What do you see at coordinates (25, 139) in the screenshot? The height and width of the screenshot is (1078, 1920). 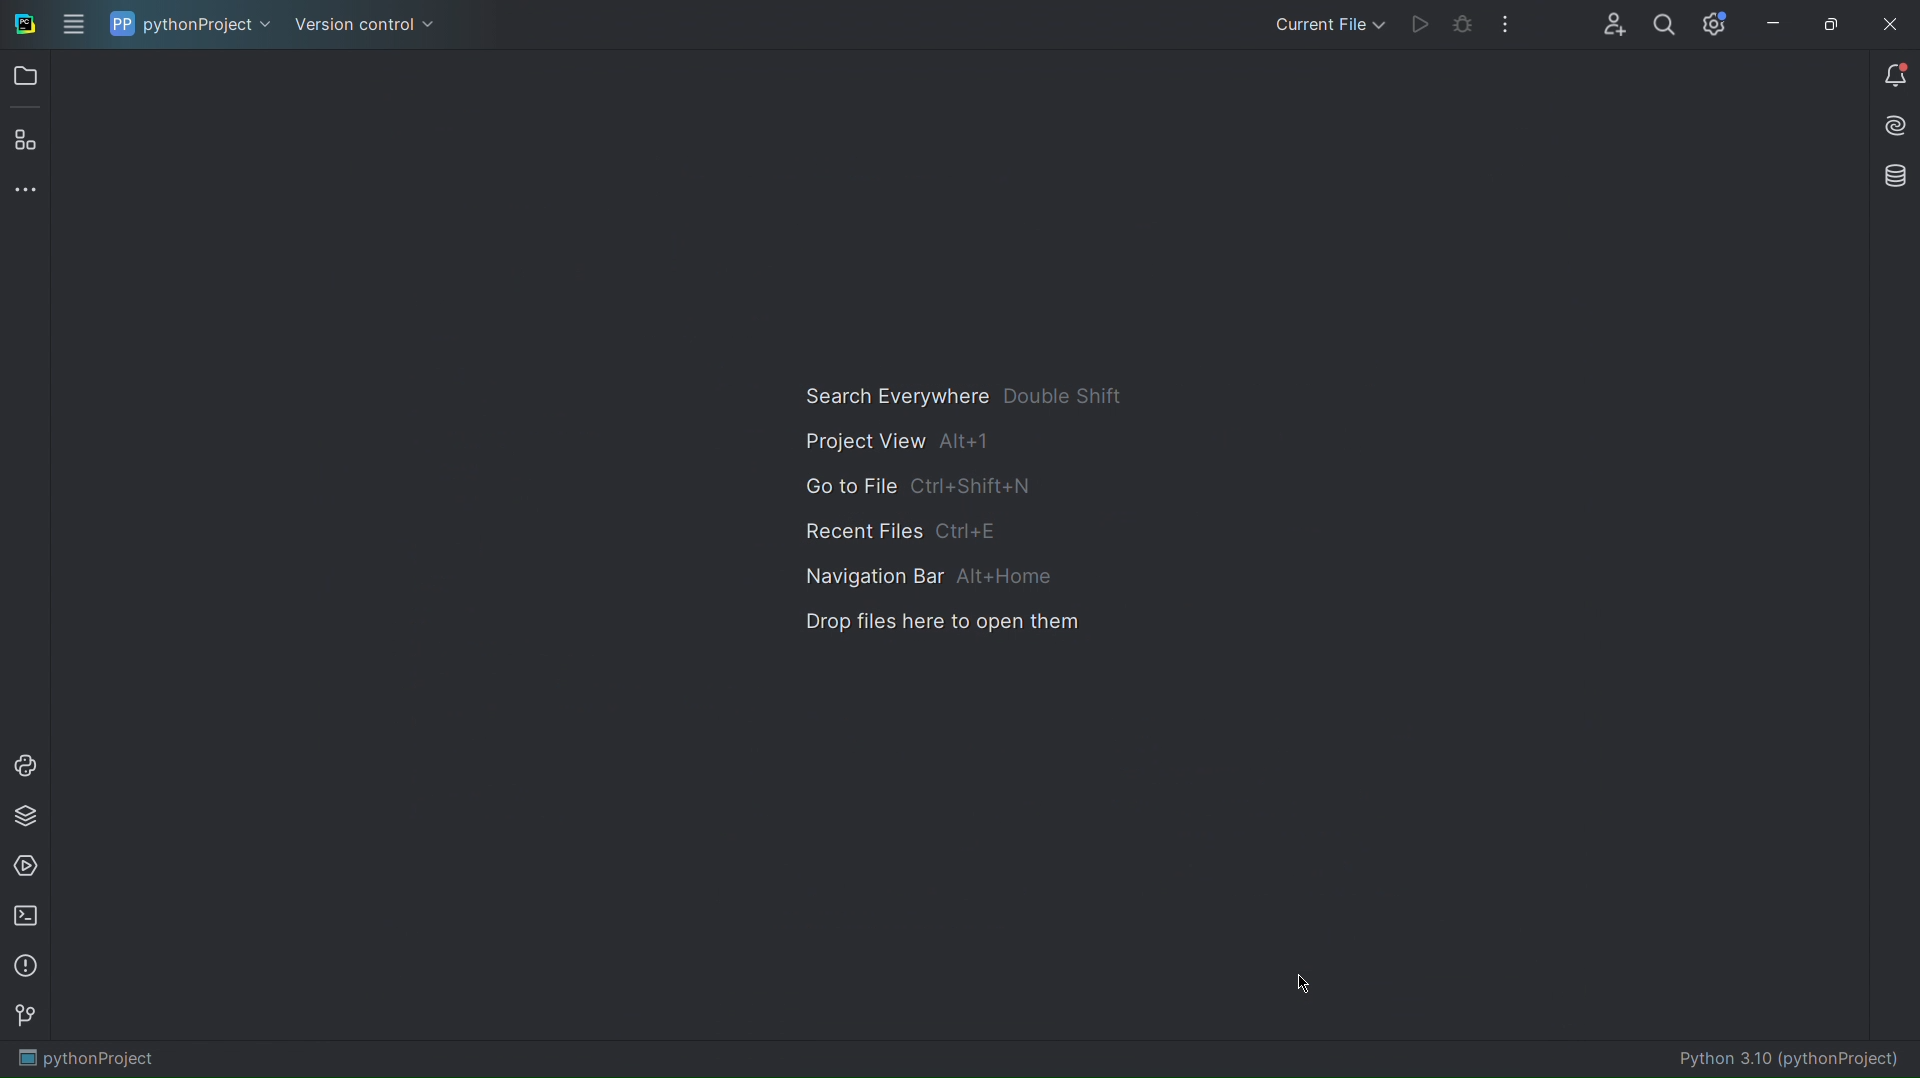 I see `Plugins` at bounding box center [25, 139].